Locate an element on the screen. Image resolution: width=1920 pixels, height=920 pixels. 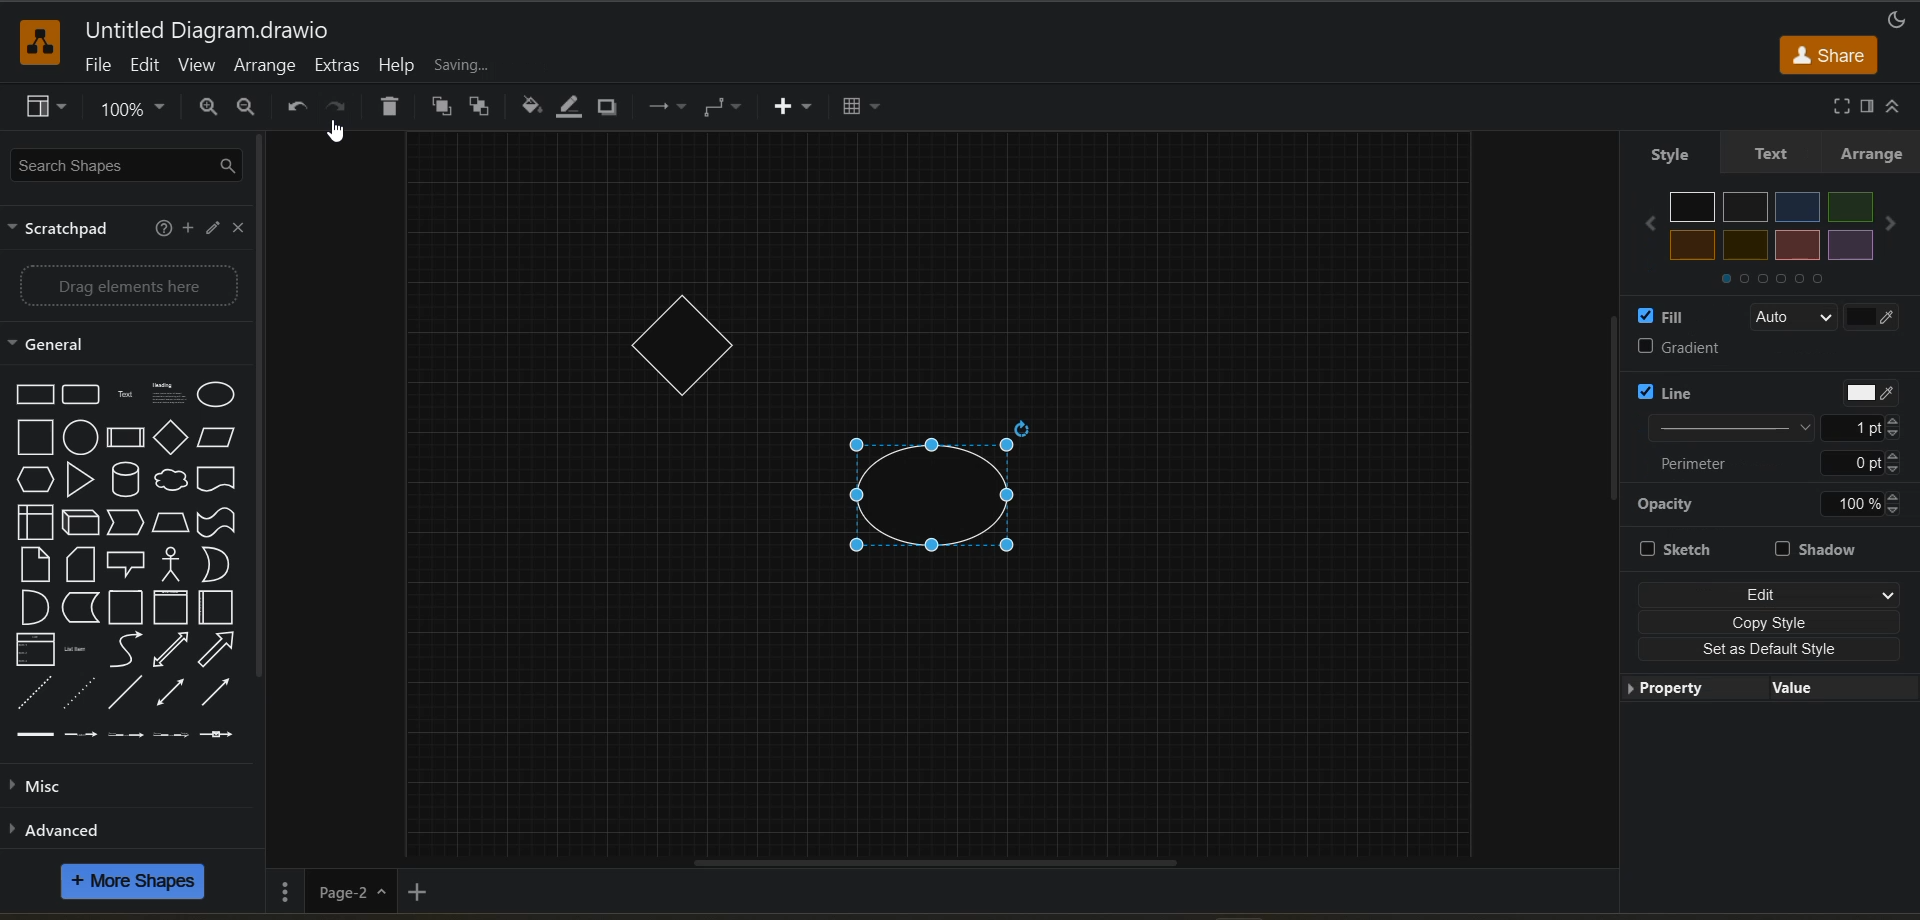
connector with symbol is located at coordinates (215, 736).